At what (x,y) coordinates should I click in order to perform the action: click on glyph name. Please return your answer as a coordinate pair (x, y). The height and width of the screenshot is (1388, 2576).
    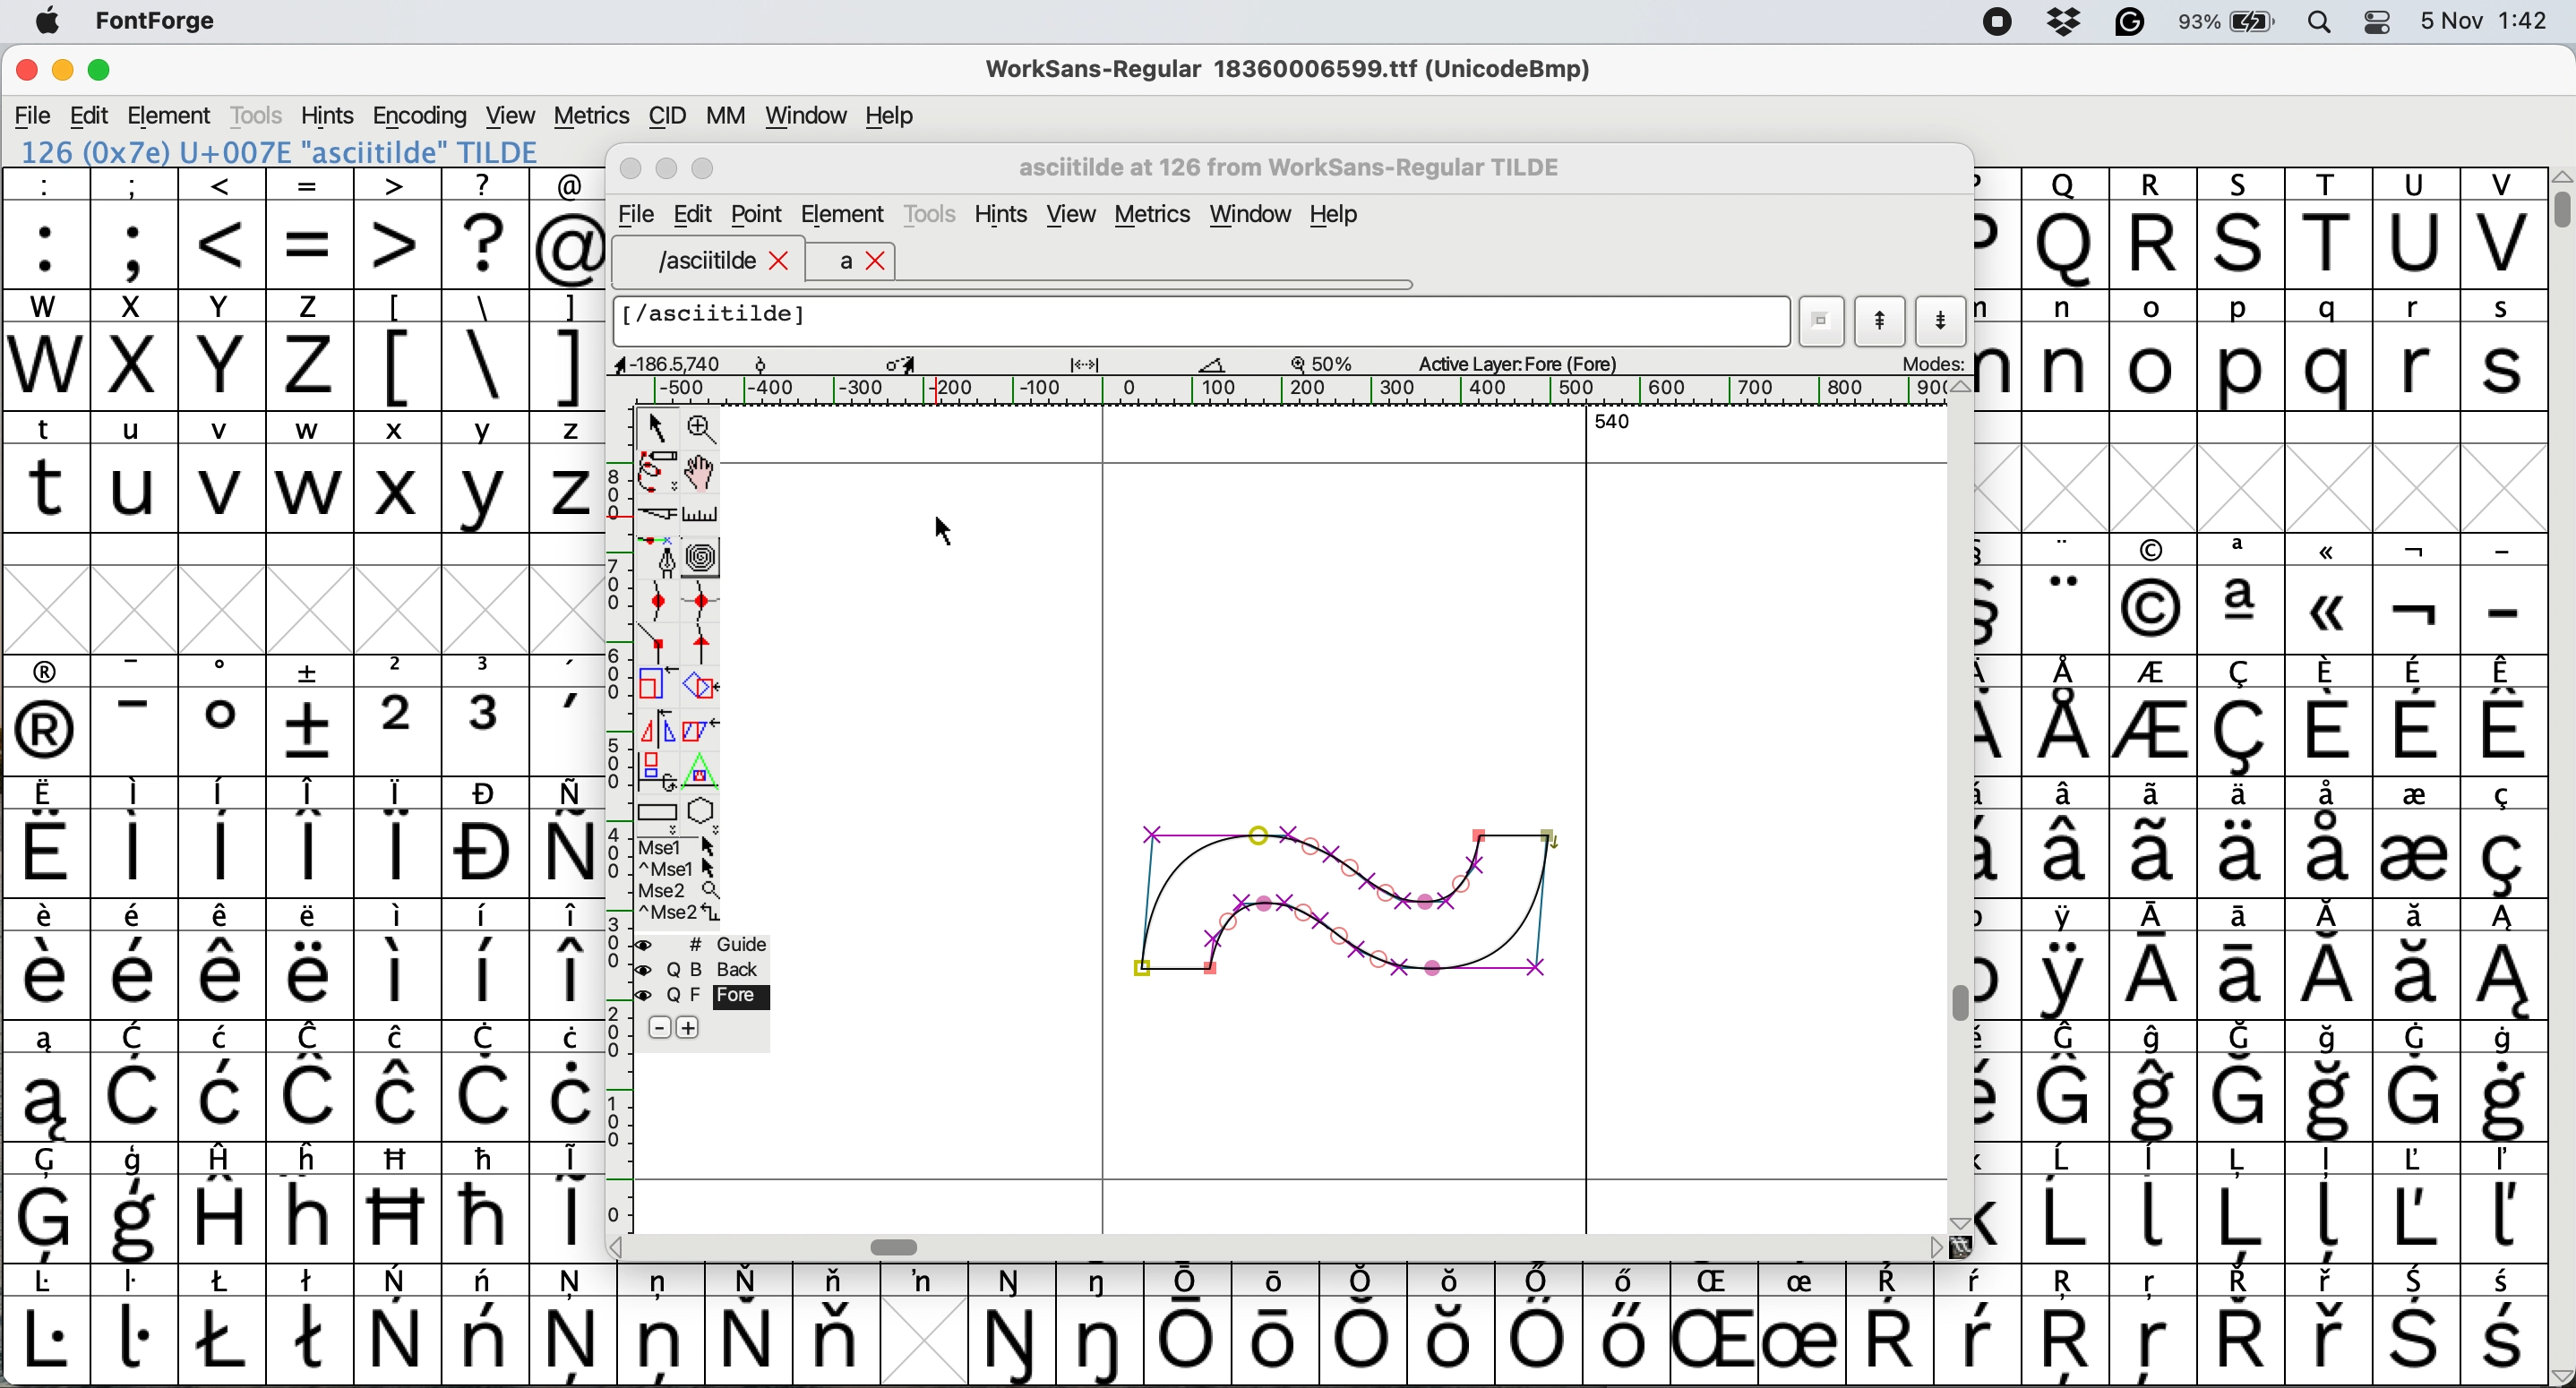
    Looking at the image, I should click on (1295, 166).